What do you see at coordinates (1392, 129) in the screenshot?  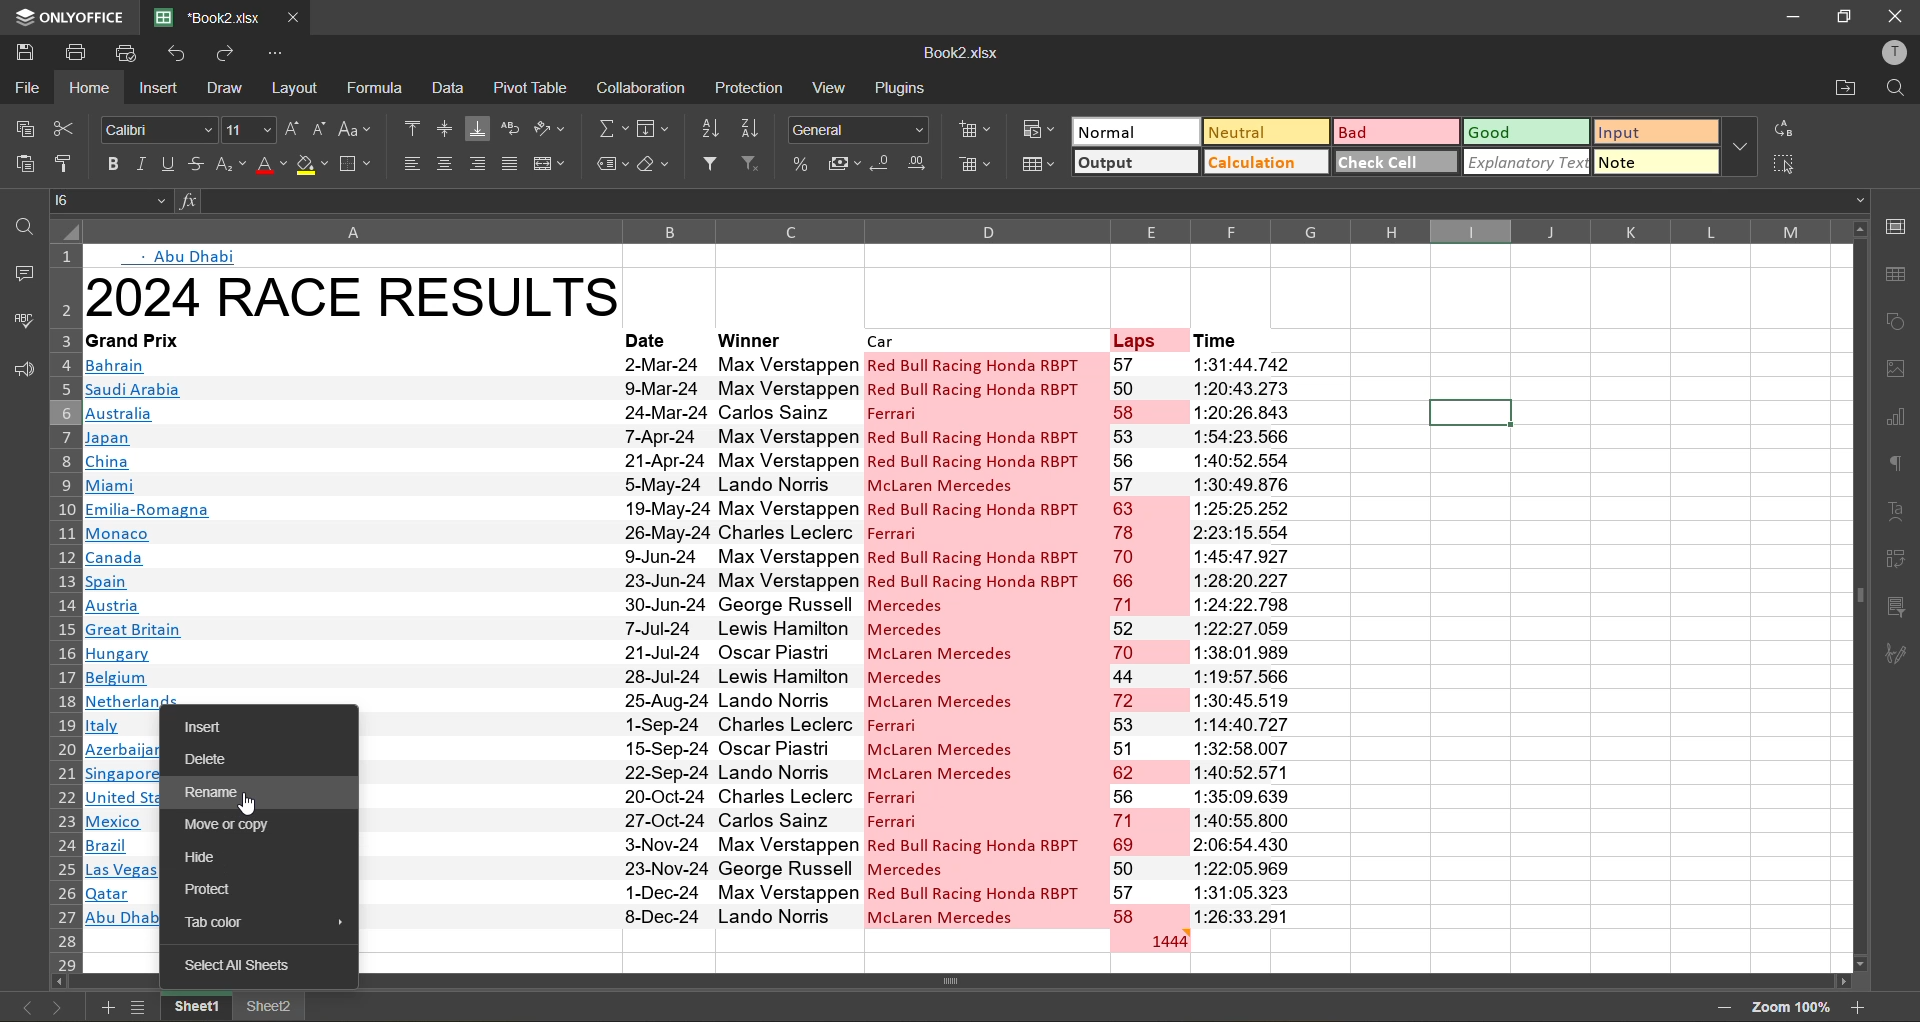 I see `bad` at bounding box center [1392, 129].